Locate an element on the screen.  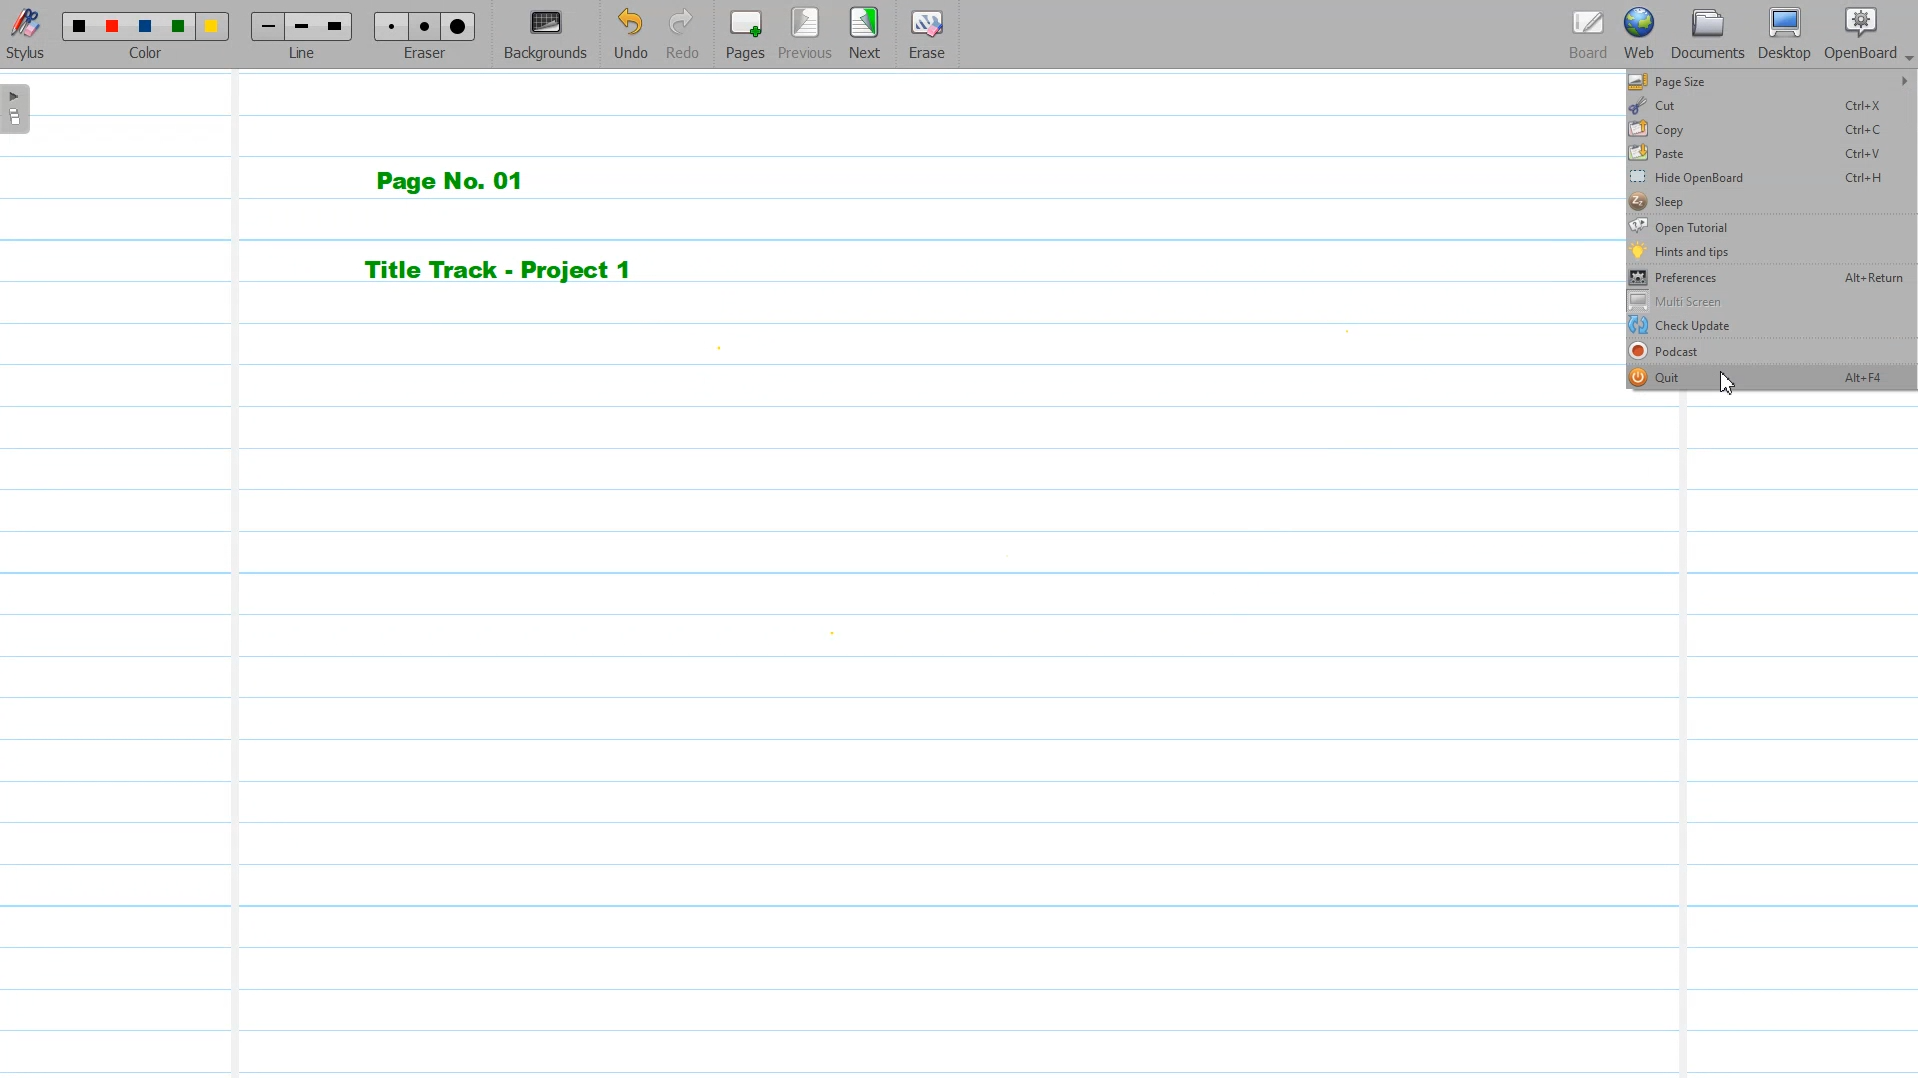
Quit is located at coordinates (1773, 378).